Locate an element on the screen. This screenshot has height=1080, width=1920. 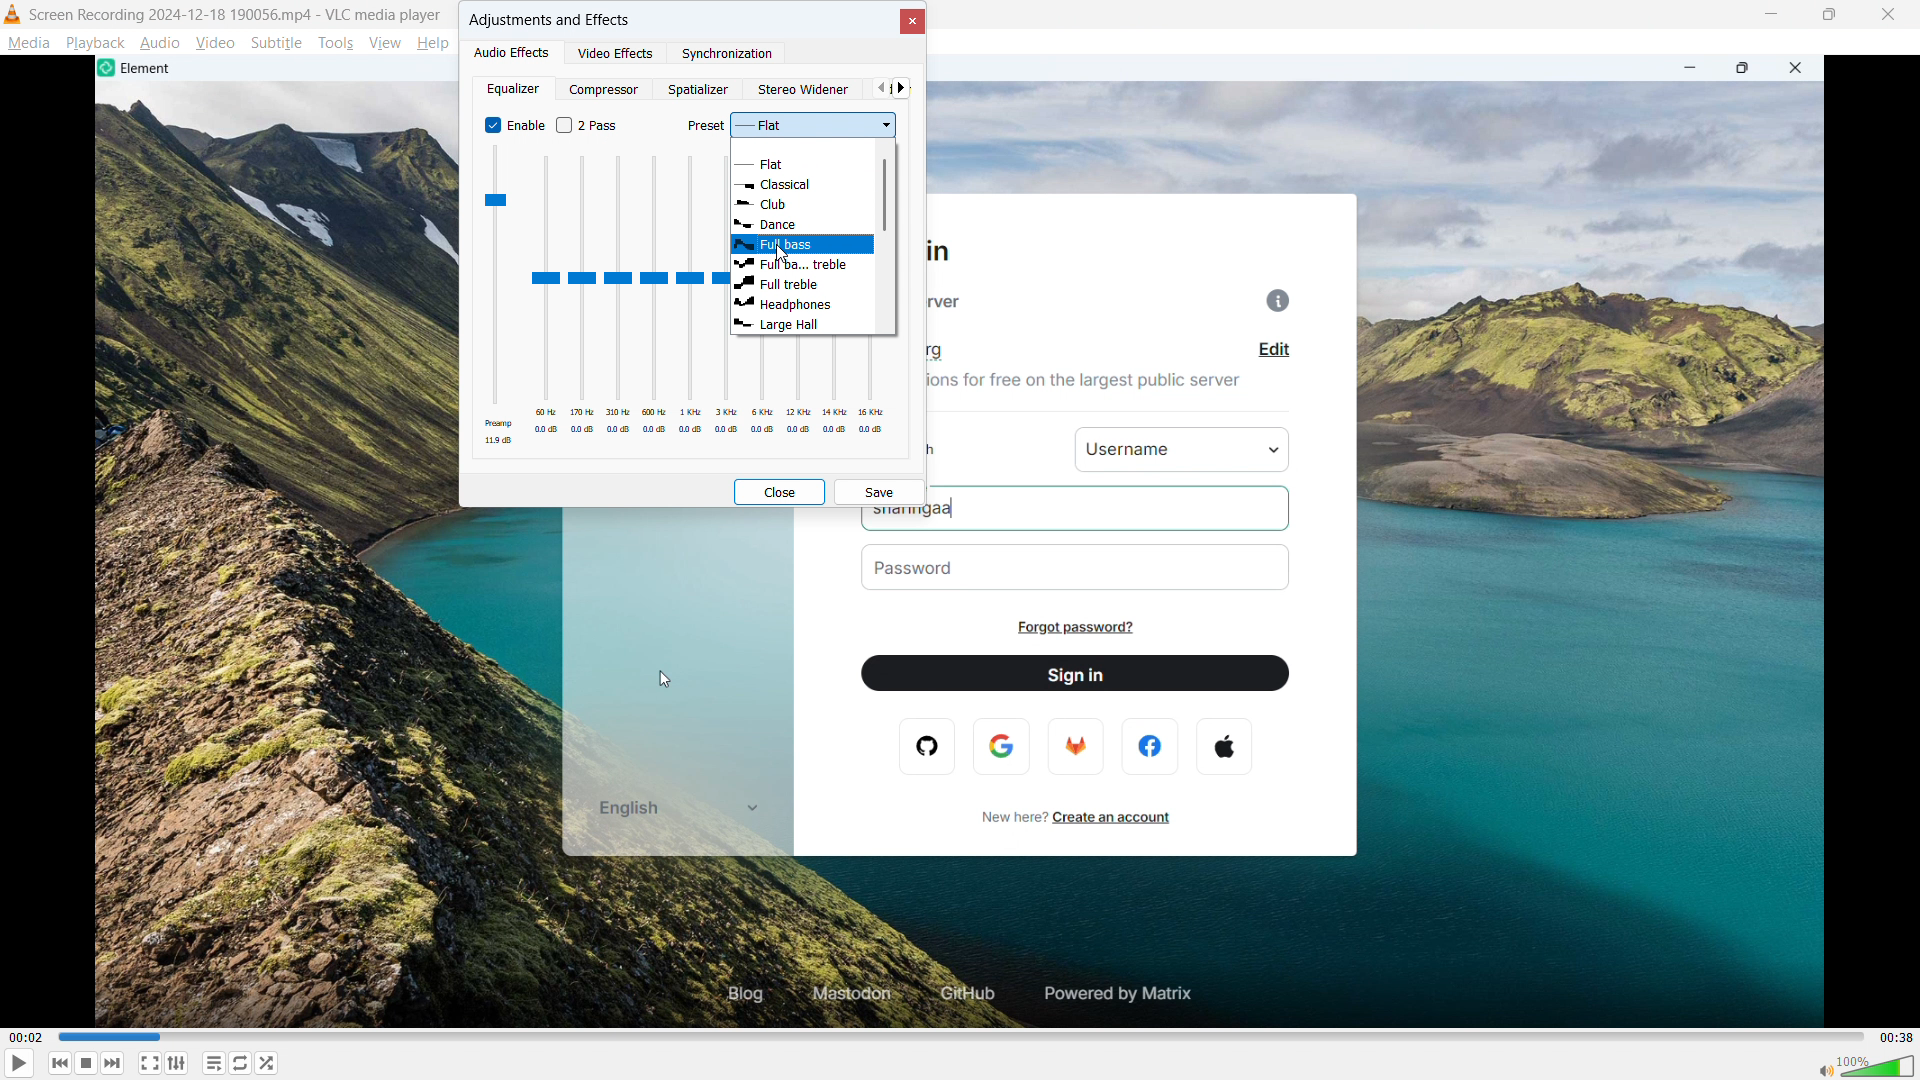
Video effects  is located at coordinates (617, 52).